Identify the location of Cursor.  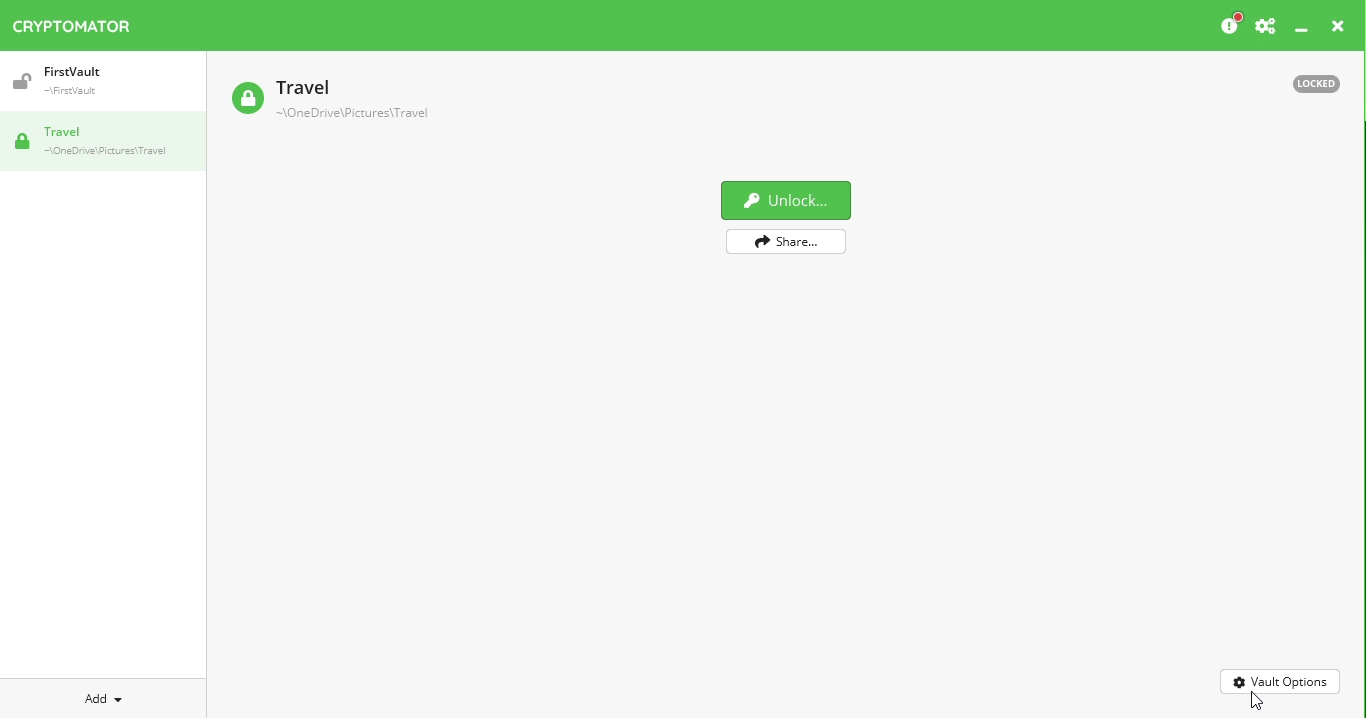
(1256, 703).